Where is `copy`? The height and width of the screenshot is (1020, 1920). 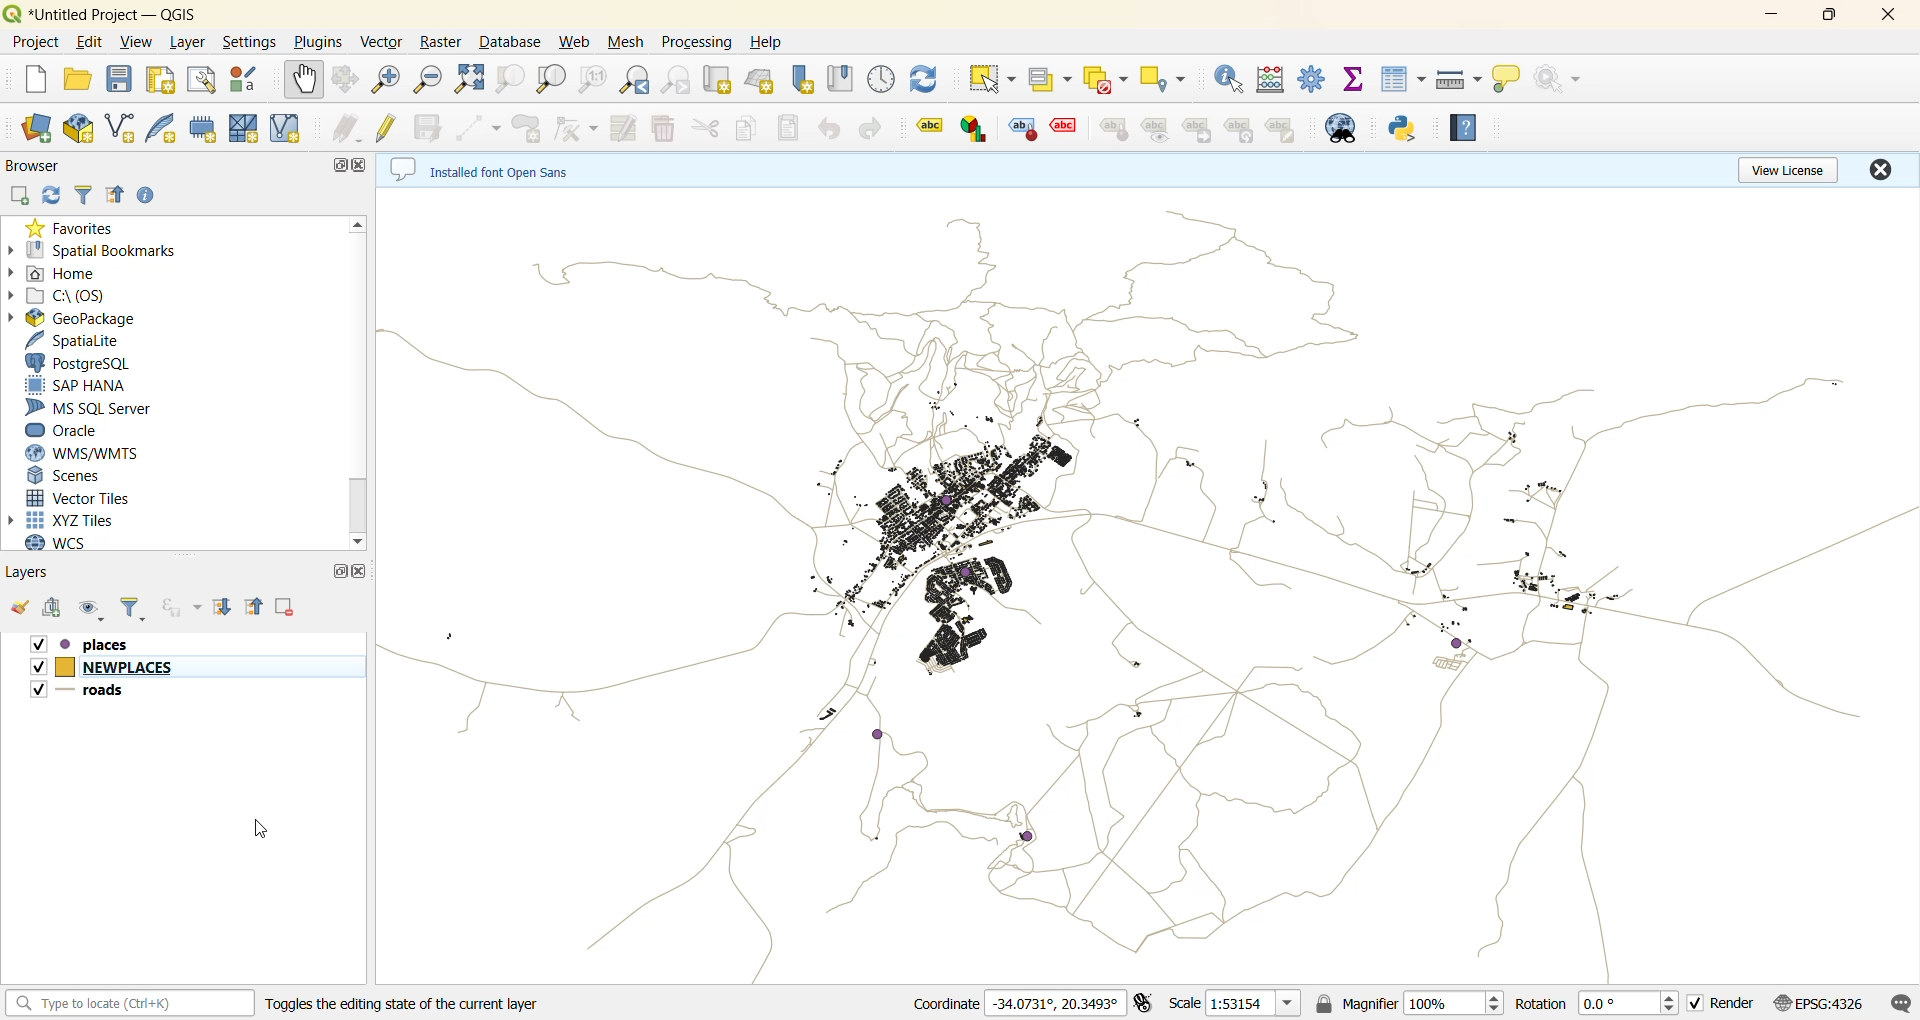 copy is located at coordinates (748, 127).